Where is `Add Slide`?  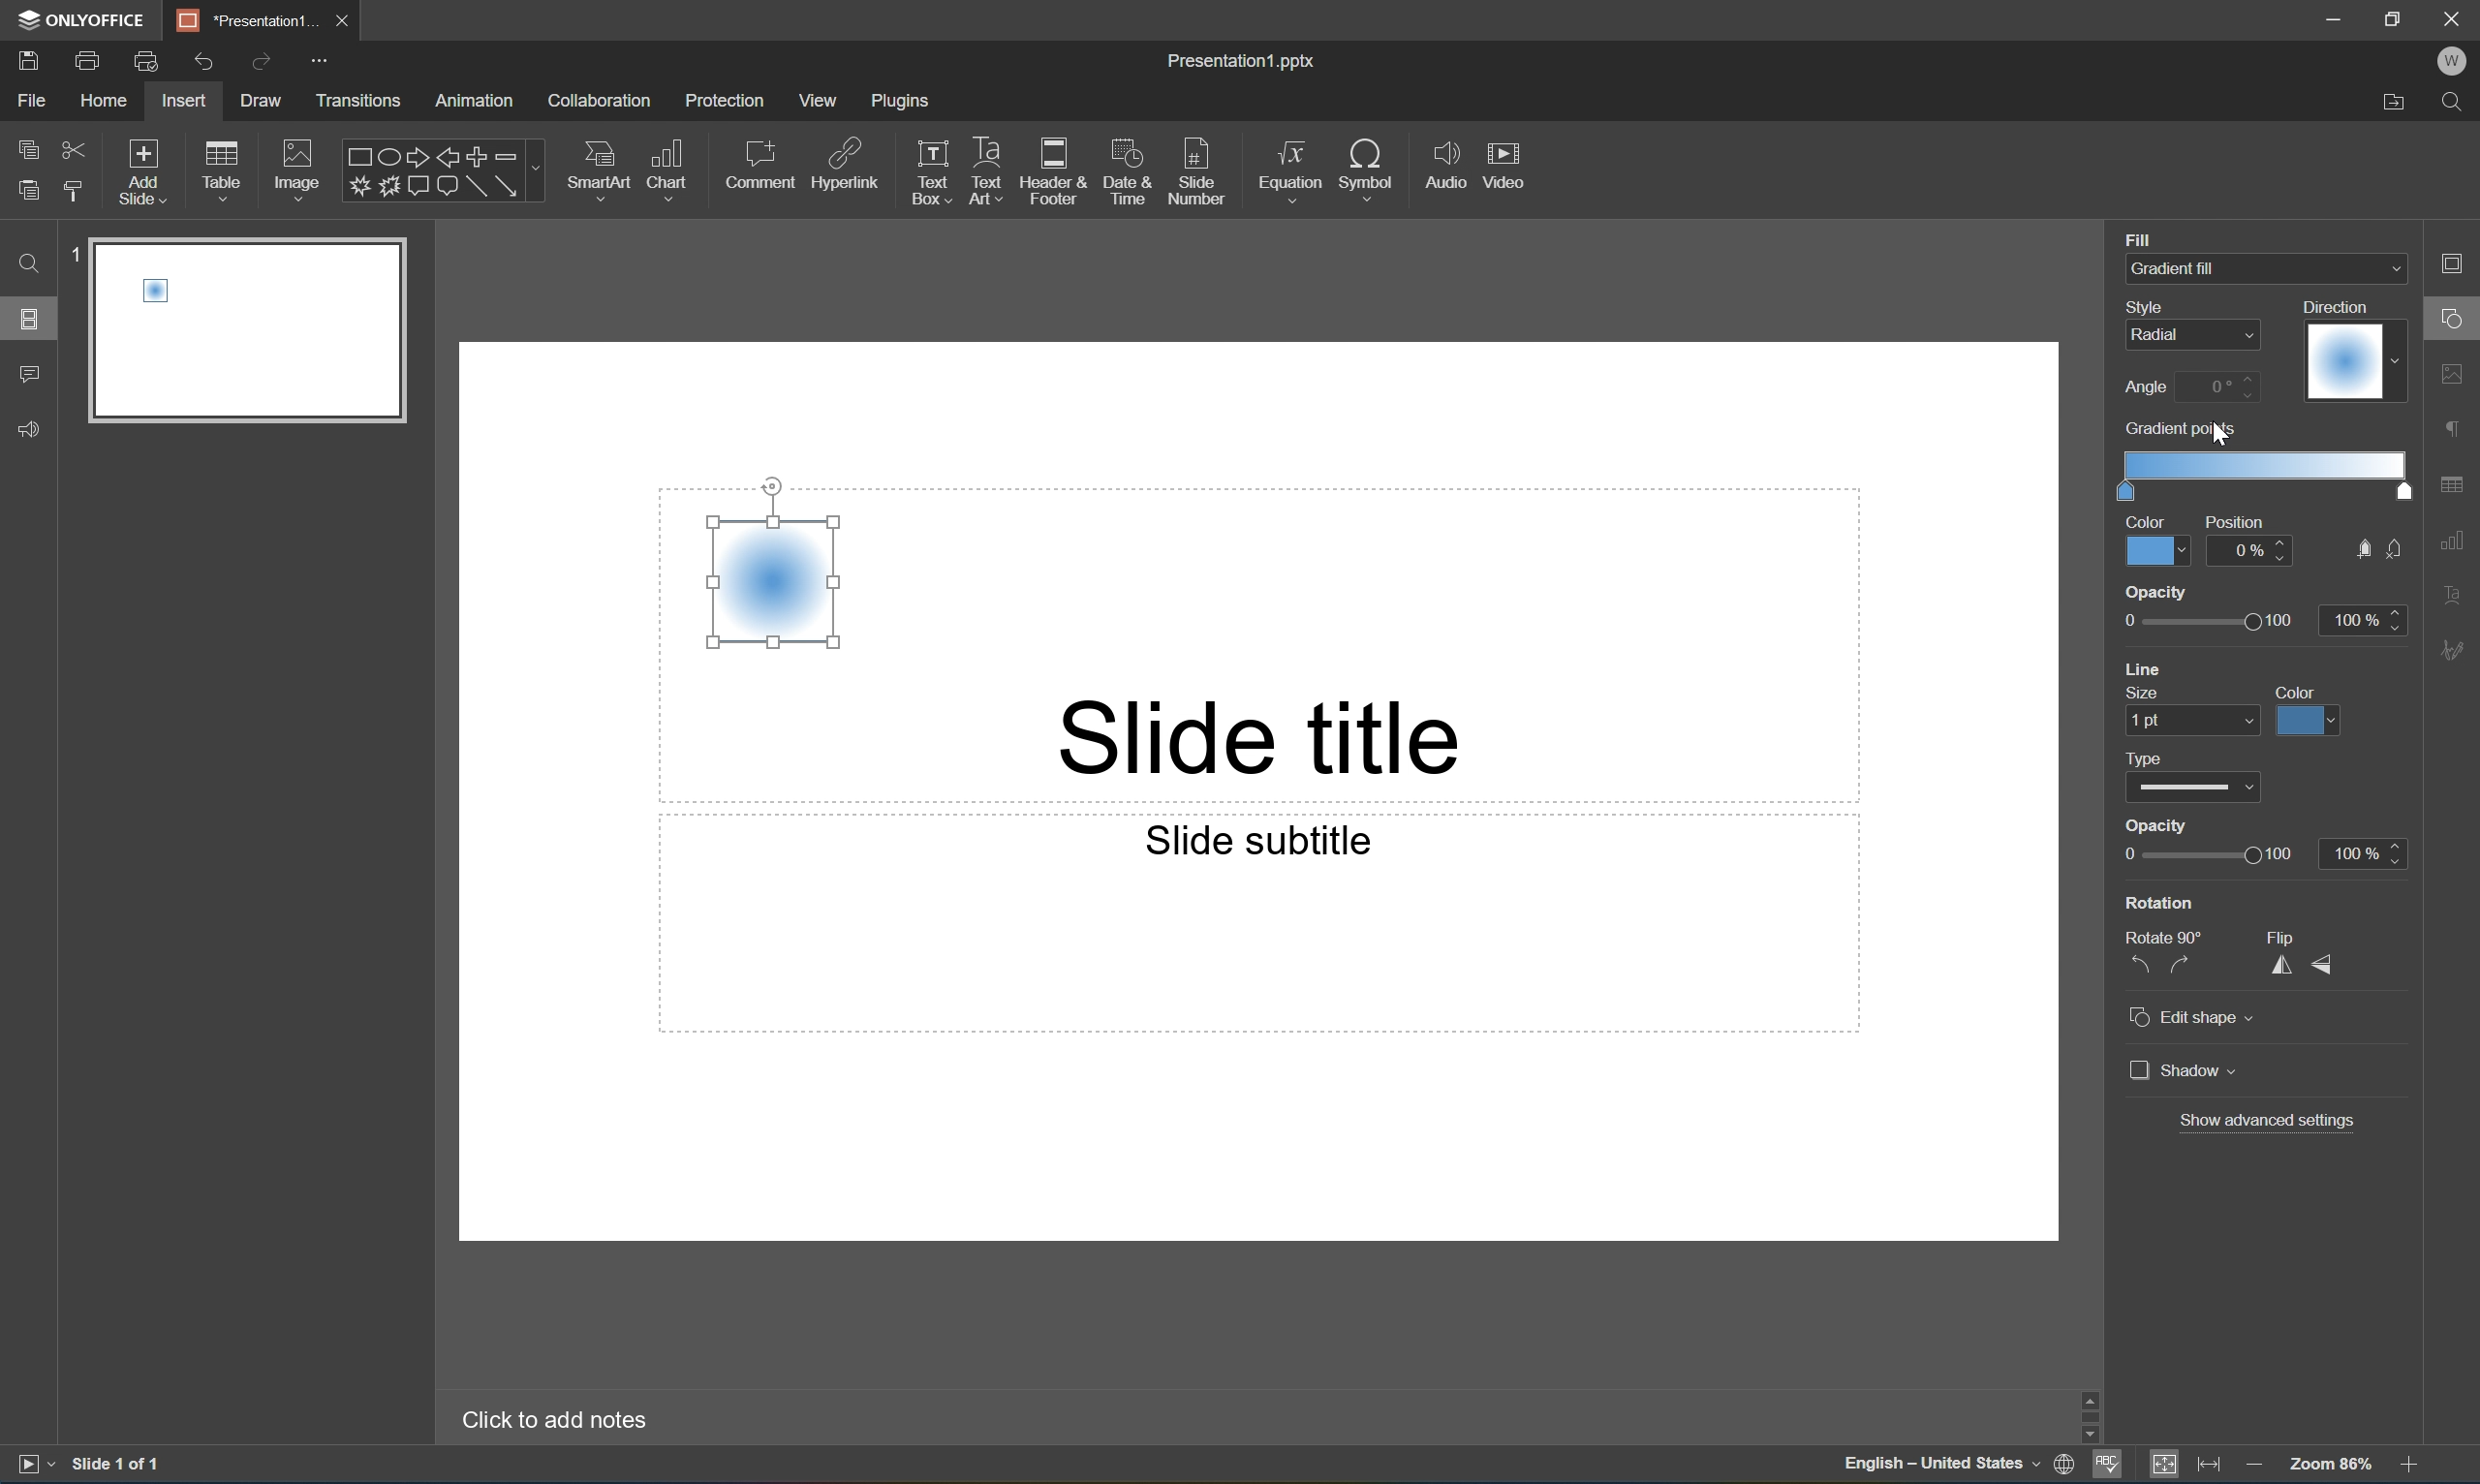
Add Slide is located at coordinates (144, 173).